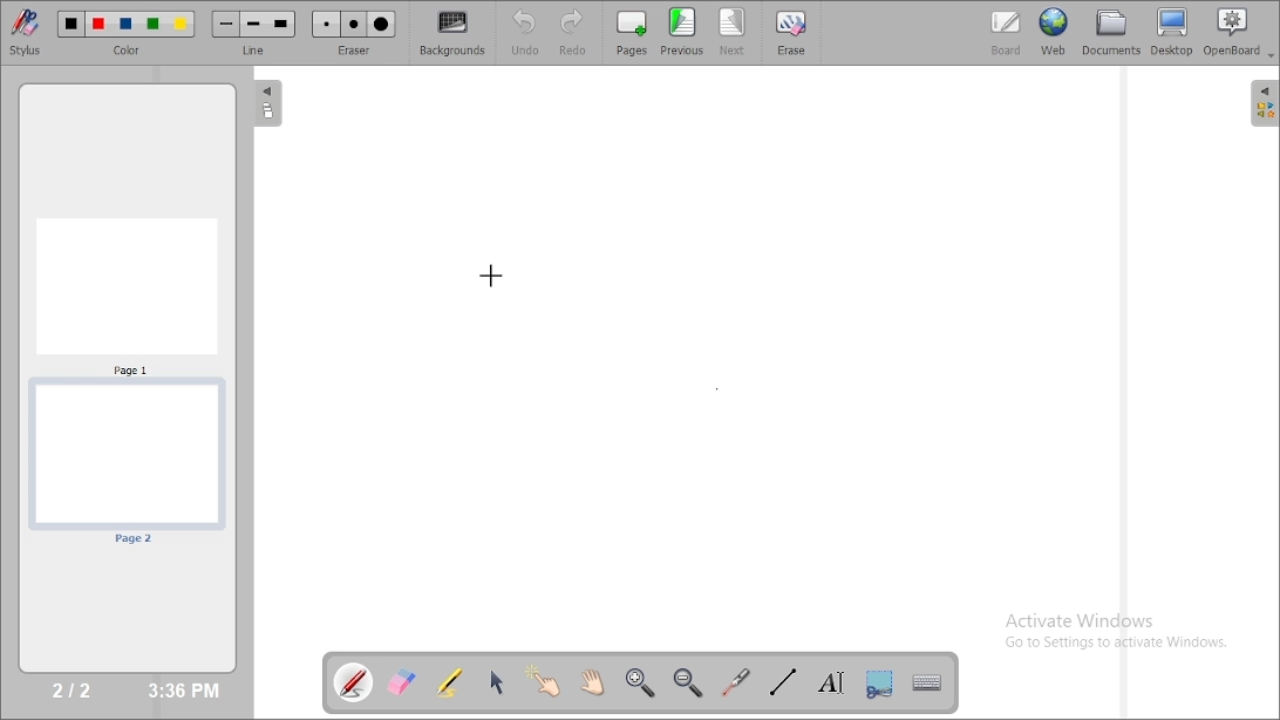 This screenshot has height=720, width=1280. Describe the element at coordinates (591, 681) in the screenshot. I see `scroll page` at that location.